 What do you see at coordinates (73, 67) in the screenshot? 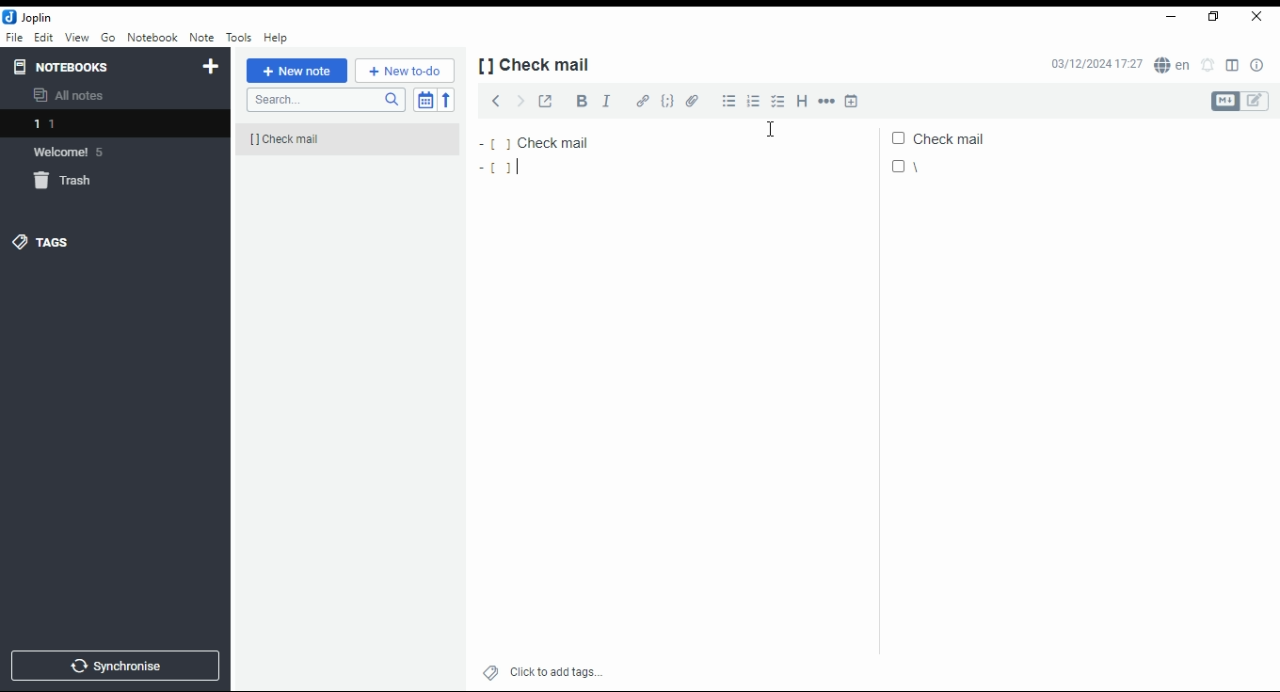
I see `notebooks` at bounding box center [73, 67].